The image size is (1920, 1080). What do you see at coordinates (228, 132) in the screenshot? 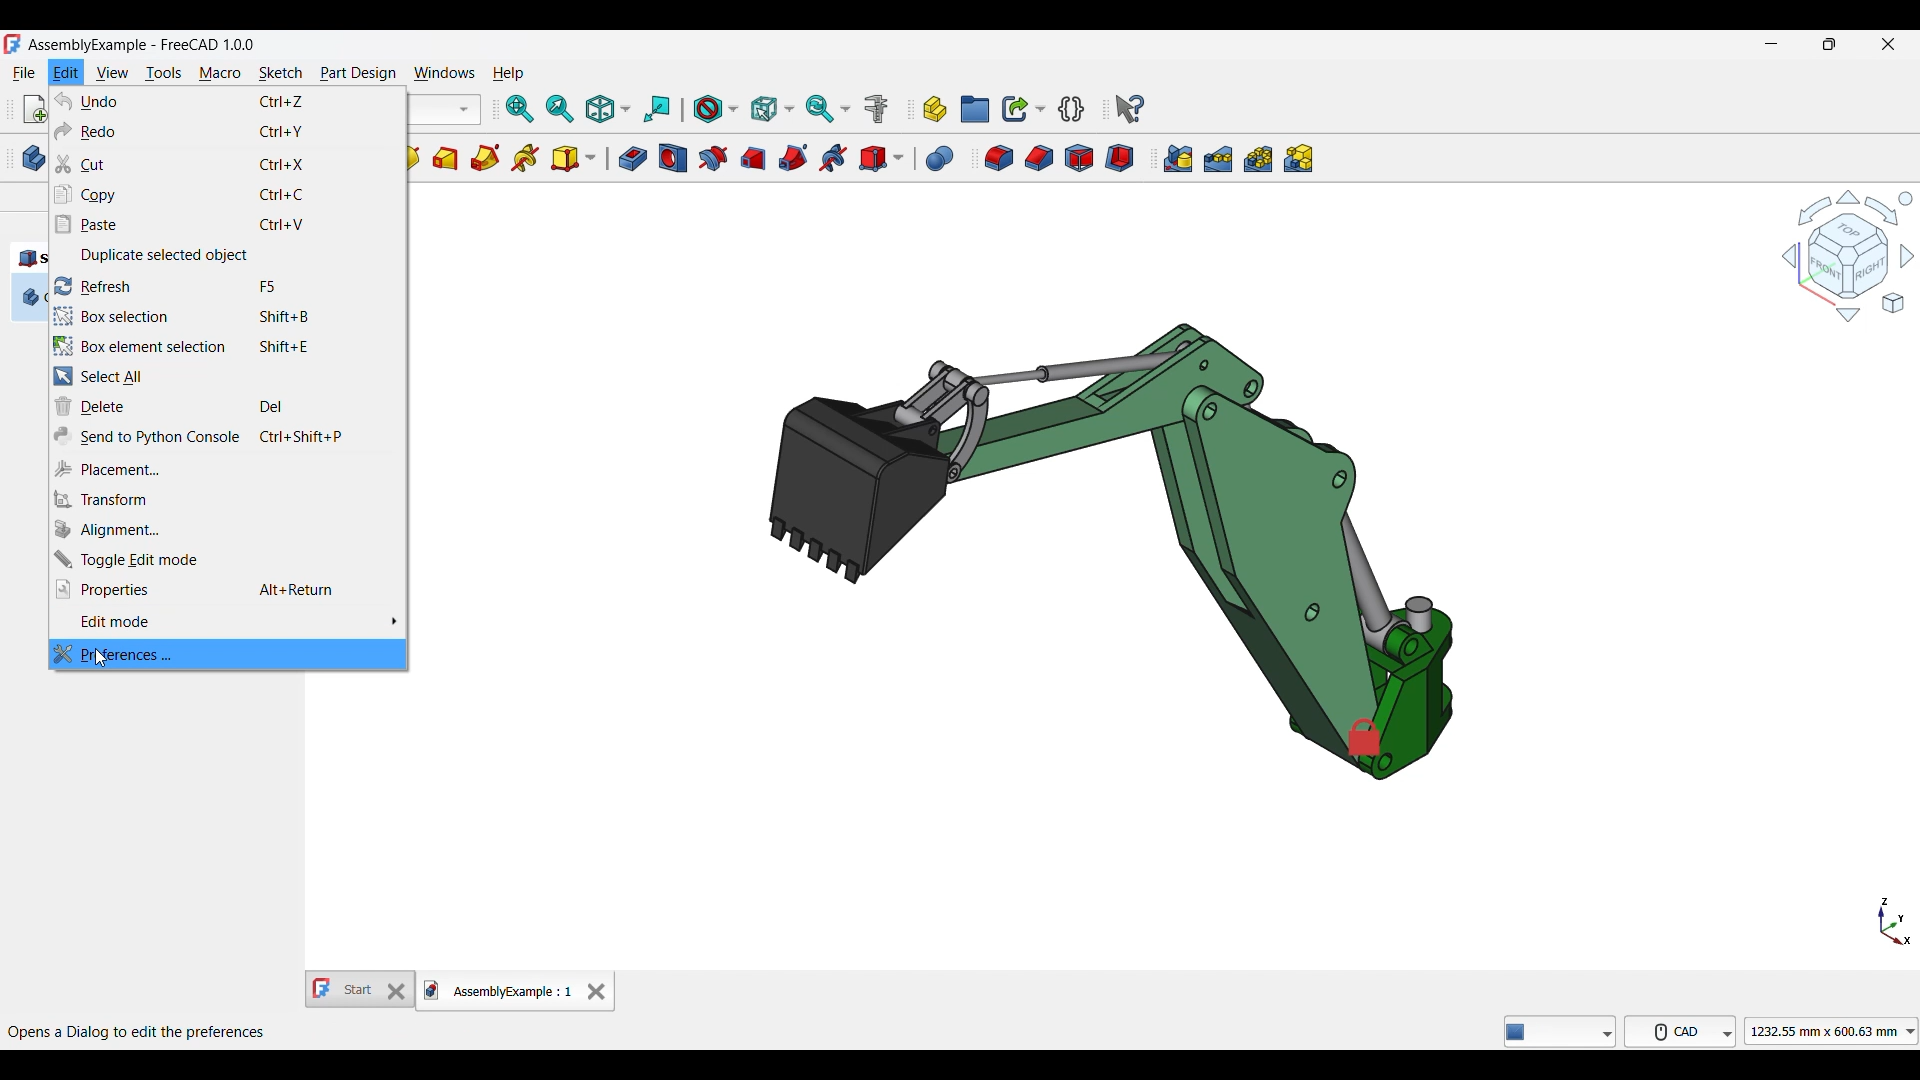
I see `Redo` at bounding box center [228, 132].